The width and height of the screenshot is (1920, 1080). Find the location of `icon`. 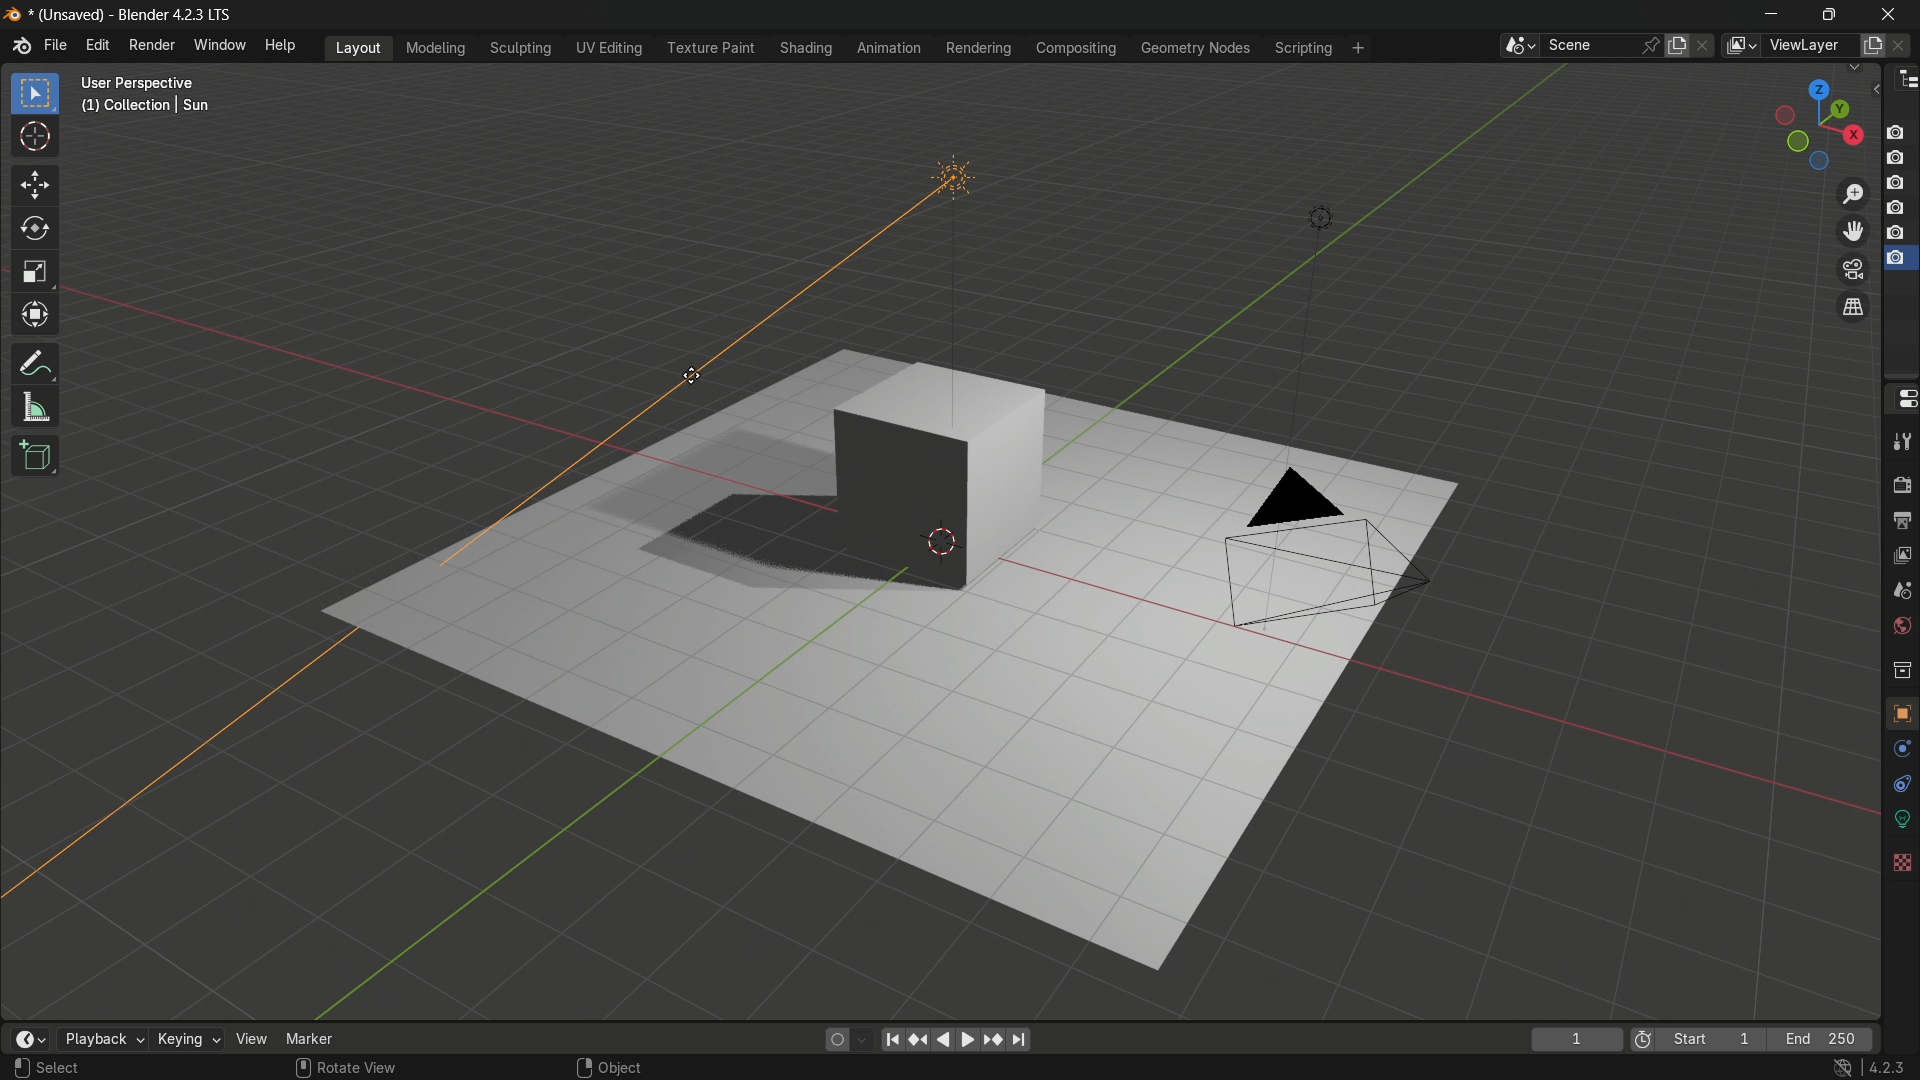

icon is located at coordinates (1641, 1036).